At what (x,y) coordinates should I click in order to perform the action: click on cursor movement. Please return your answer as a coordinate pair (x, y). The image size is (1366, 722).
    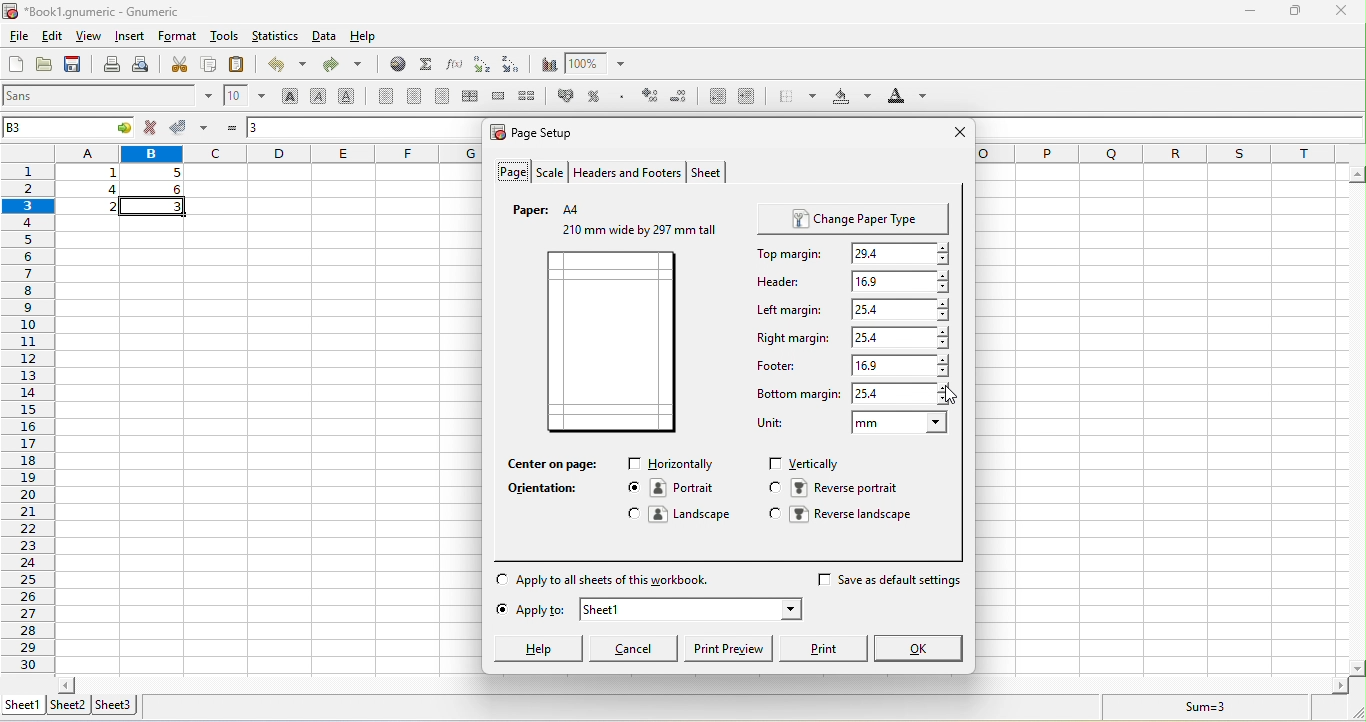
    Looking at the image, I should click on (952, 397).